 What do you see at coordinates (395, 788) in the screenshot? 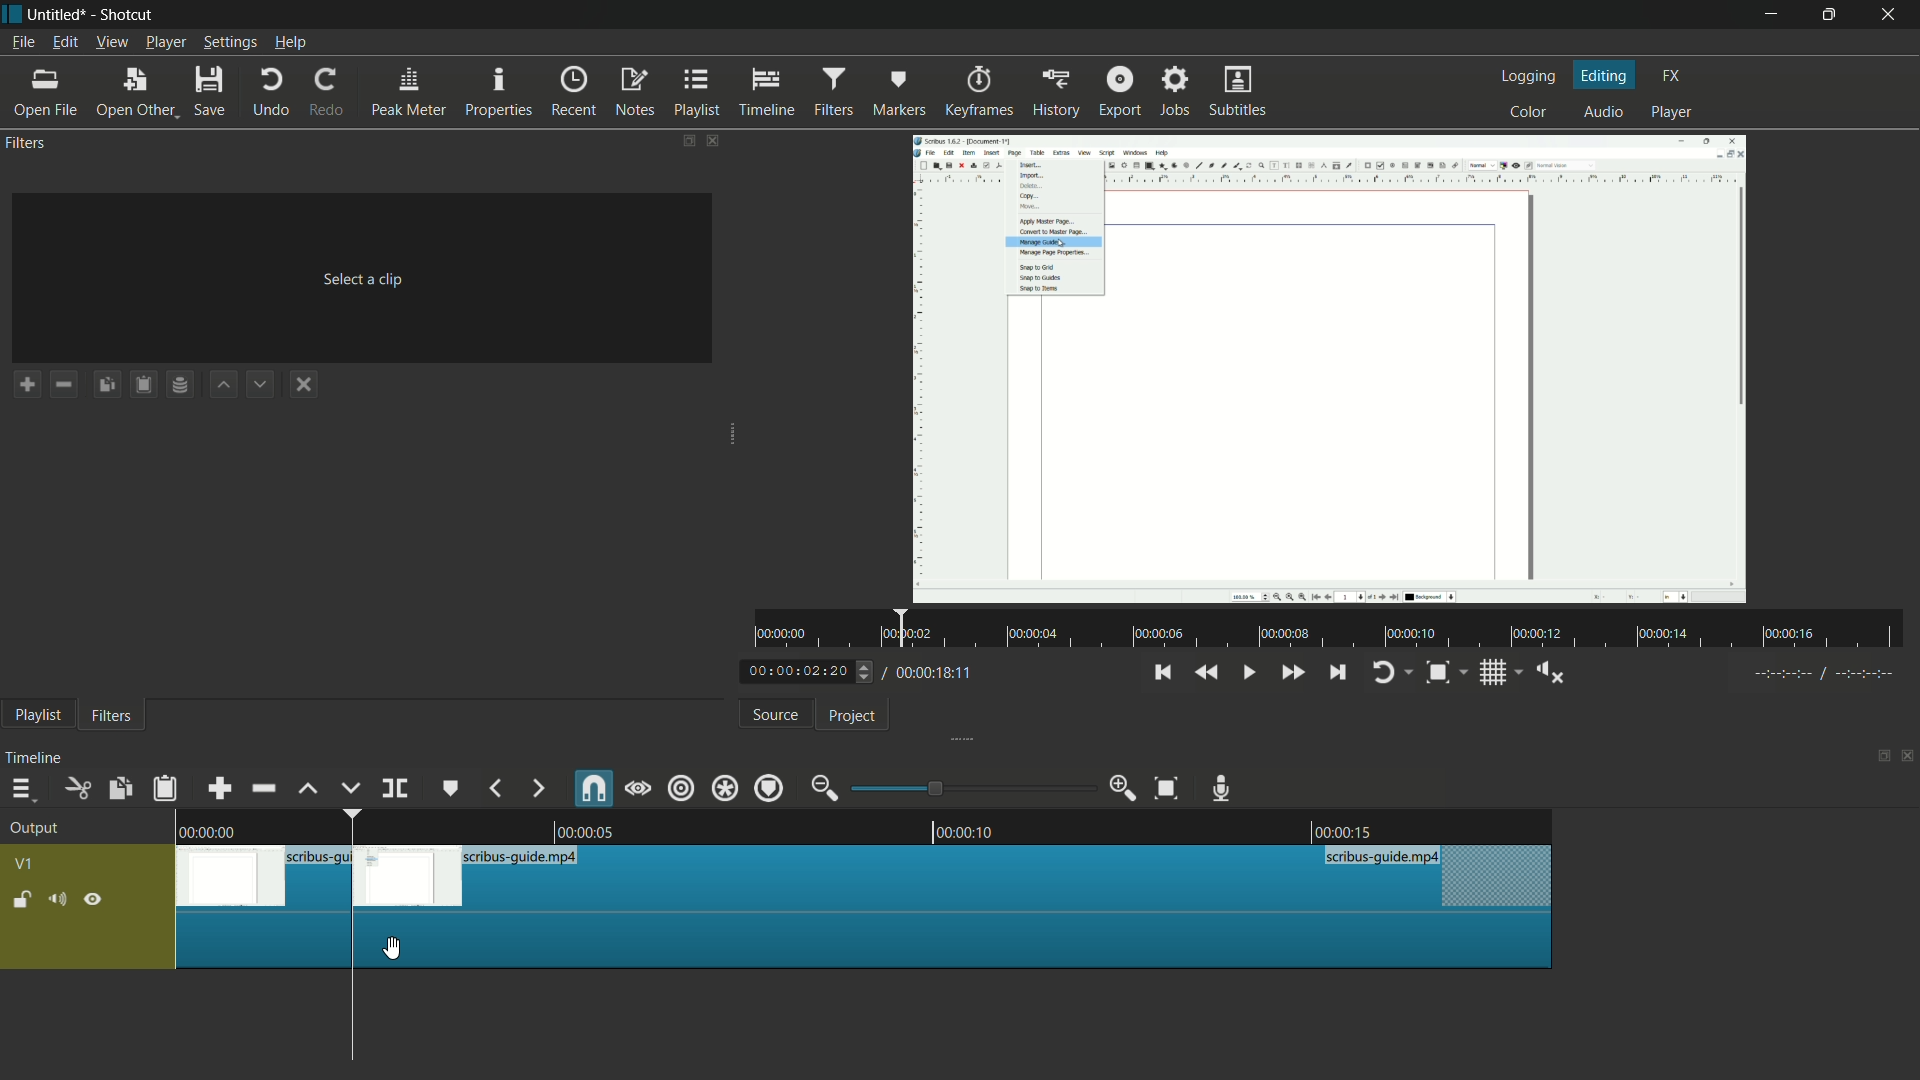
I see `split at playhead` at bounding box center [395, 788].